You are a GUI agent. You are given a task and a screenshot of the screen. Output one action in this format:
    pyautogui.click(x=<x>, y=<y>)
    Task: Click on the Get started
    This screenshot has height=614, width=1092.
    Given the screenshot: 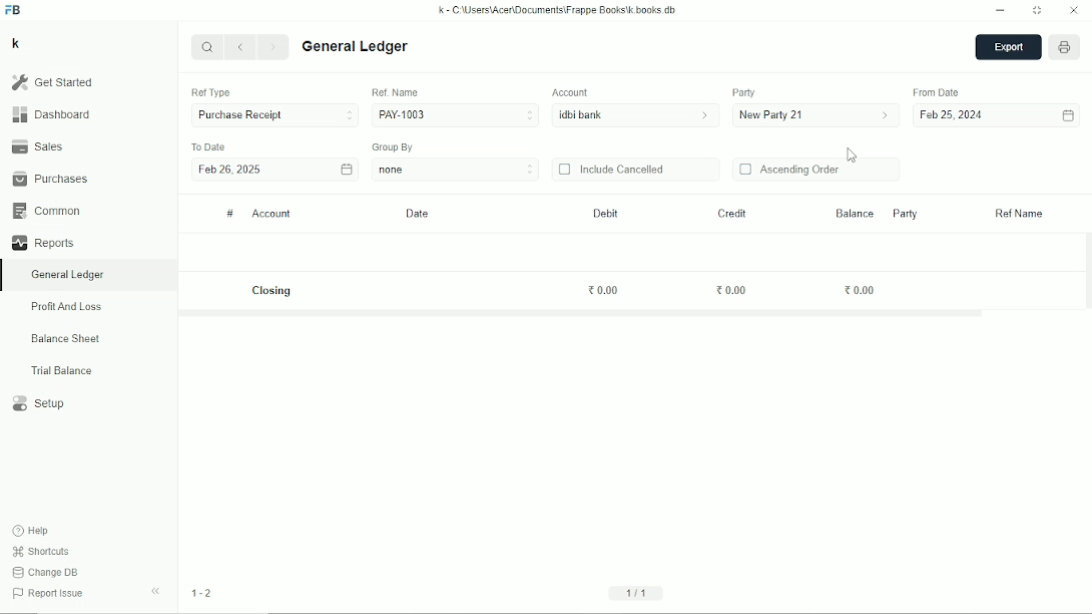 What is the action you would take?
    pyautogui.click(x=52, y=82)
    